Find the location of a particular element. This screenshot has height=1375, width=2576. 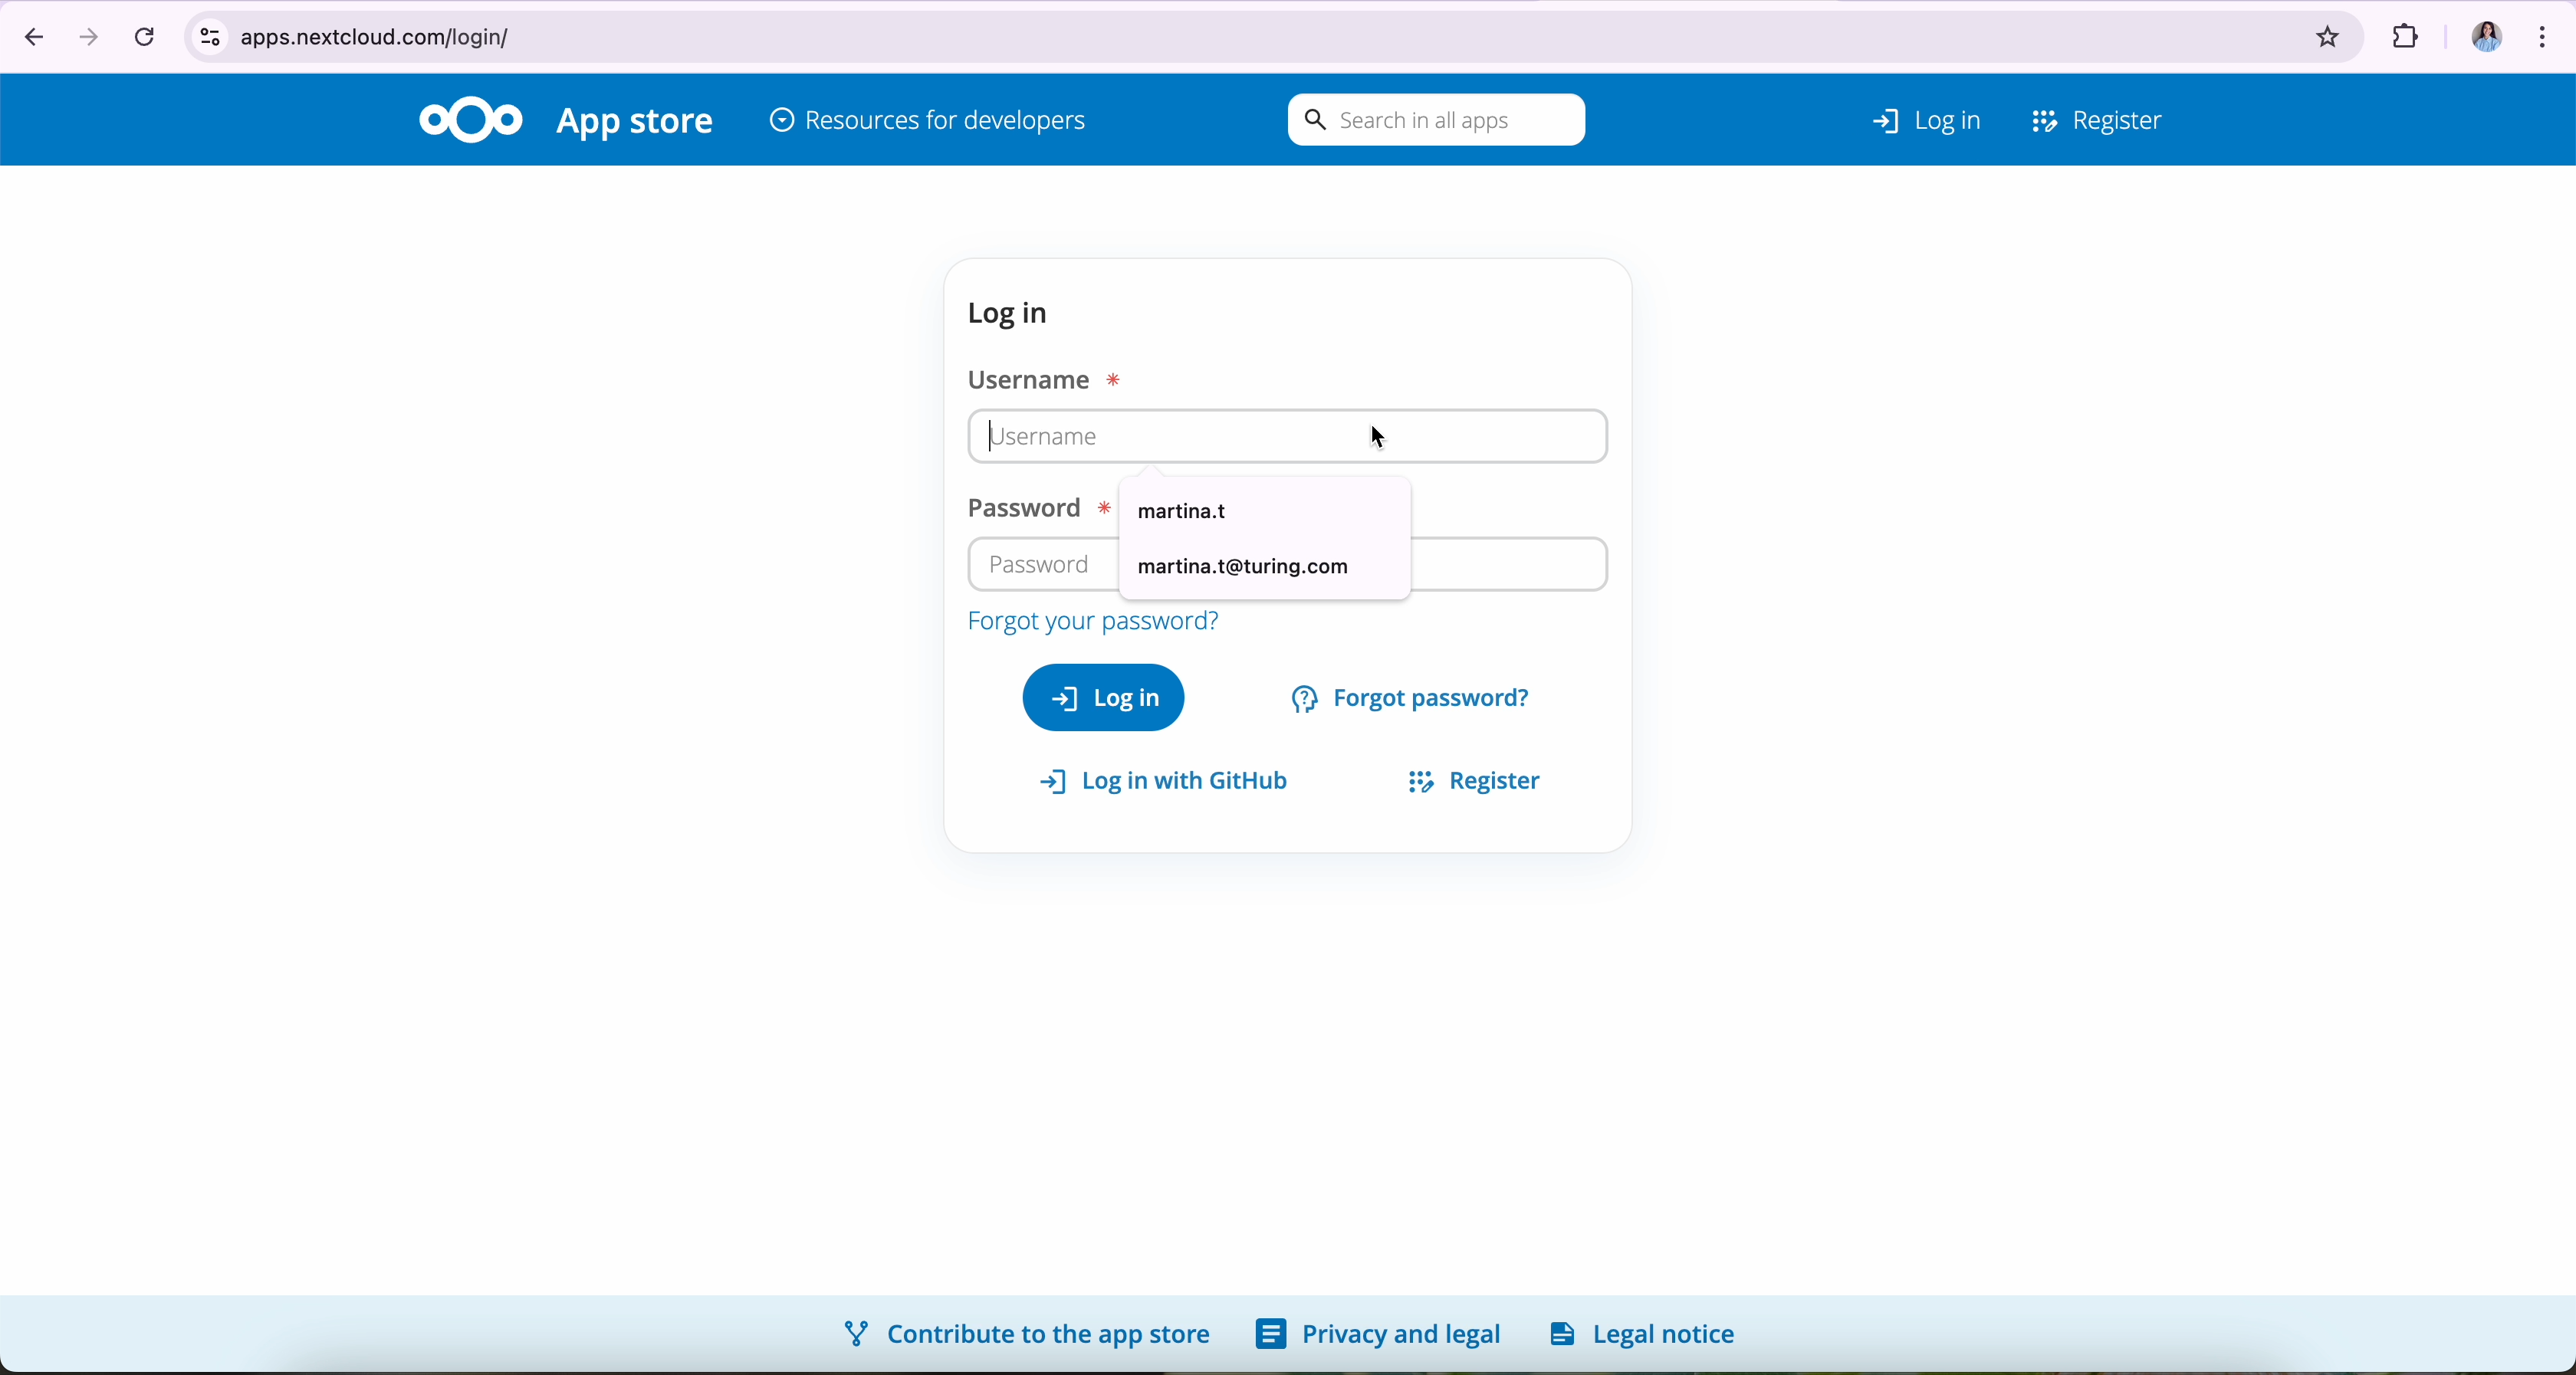

log in is located at coordinates (1016, 313).